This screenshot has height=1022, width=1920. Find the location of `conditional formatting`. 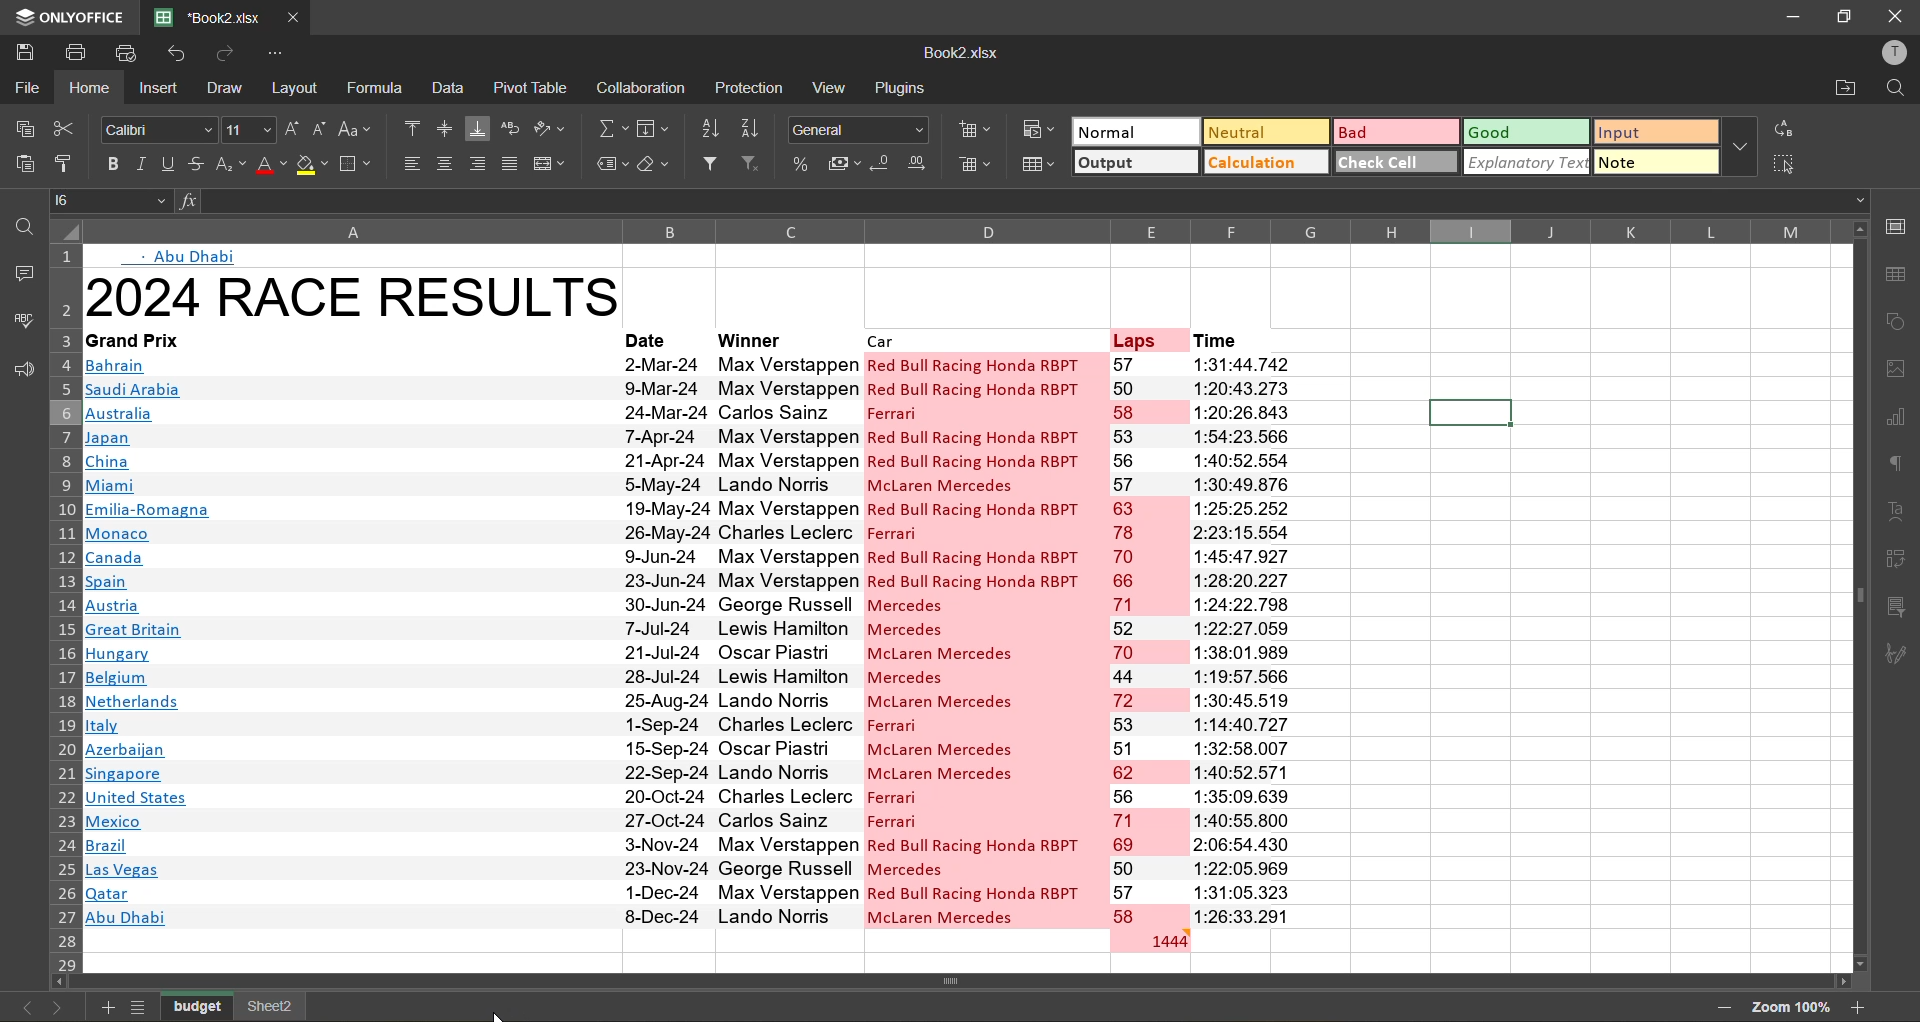

conditional formatting is located at coordinates (1038, 130).